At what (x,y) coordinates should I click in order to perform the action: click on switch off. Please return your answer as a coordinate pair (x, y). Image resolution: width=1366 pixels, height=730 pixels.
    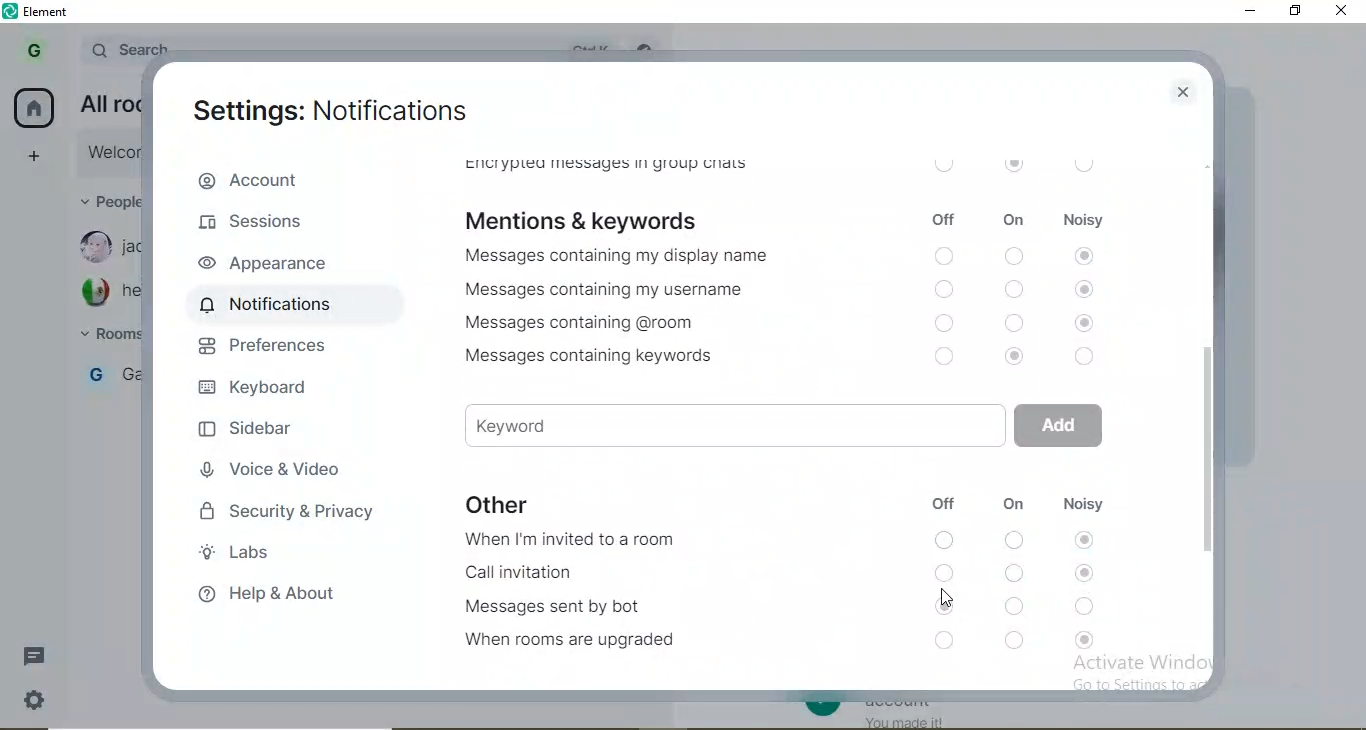
    Looking at the image, I should click on (947, 258).